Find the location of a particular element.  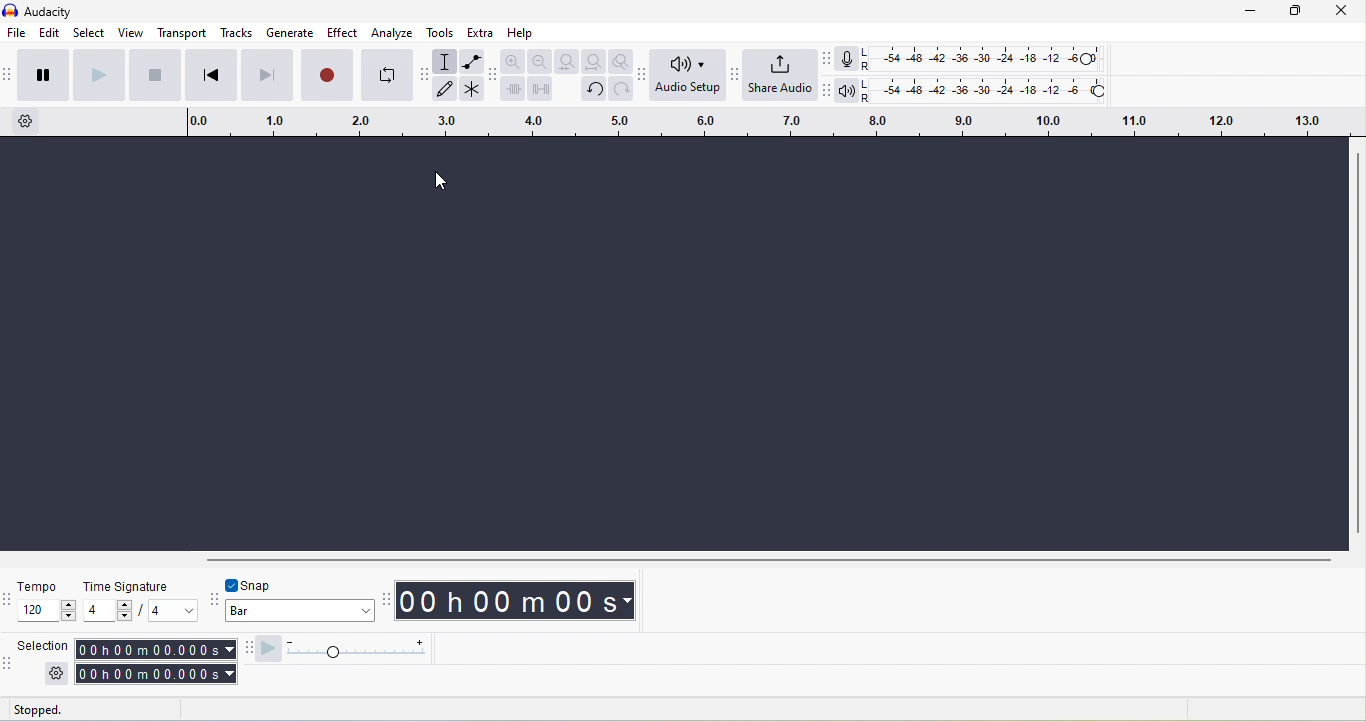

minimize is located at coordinates (1252, 13).